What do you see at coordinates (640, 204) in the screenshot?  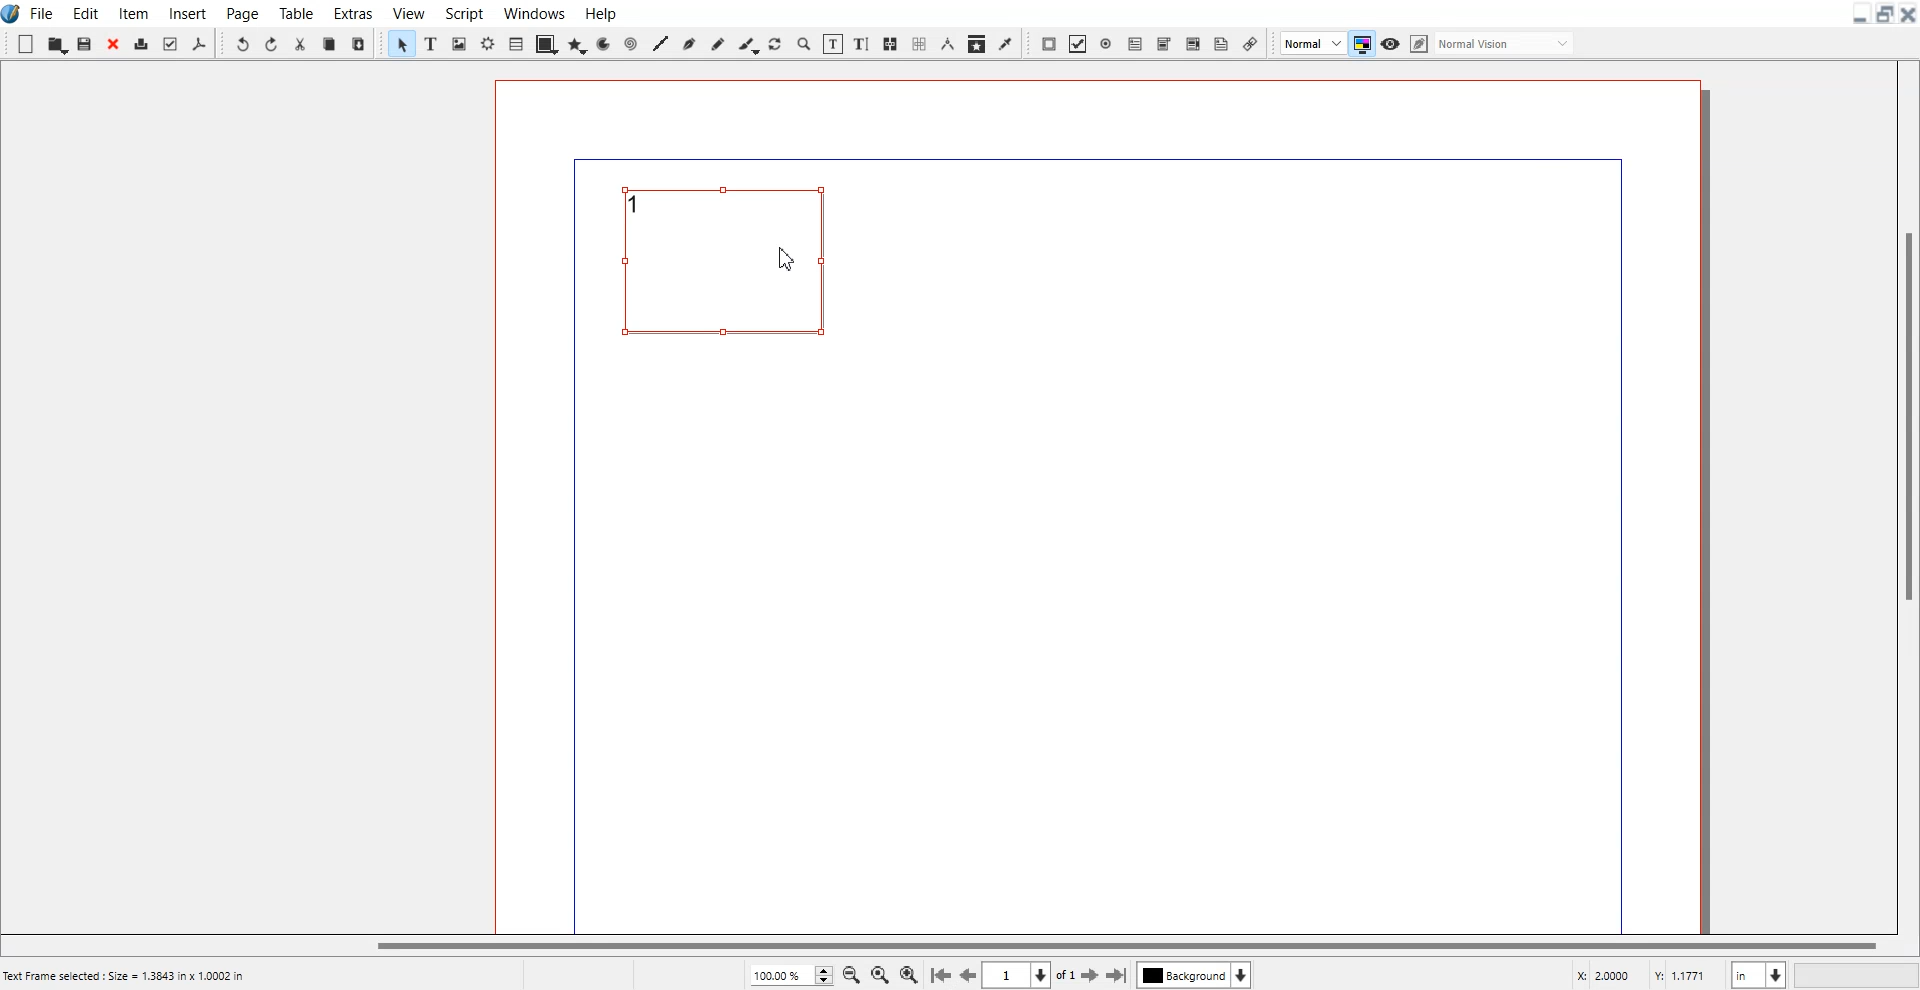 I see `Text` at bounding box center [640, 204].